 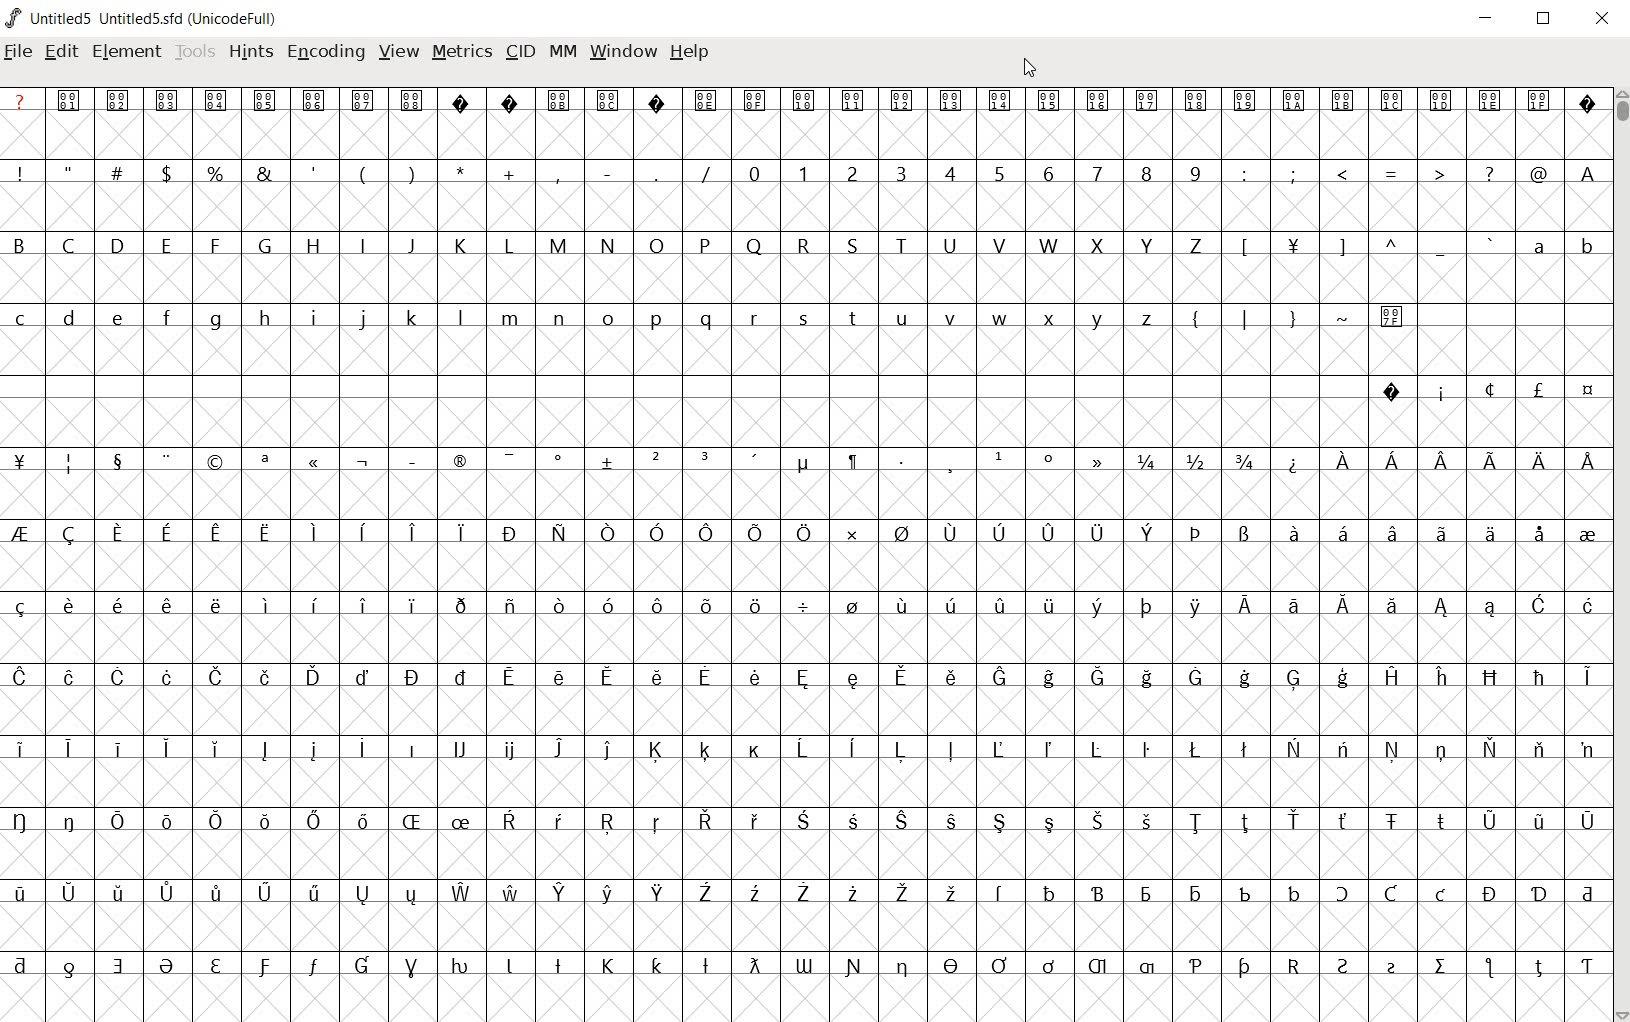 I want to click on B, so click(x=26, y=243).